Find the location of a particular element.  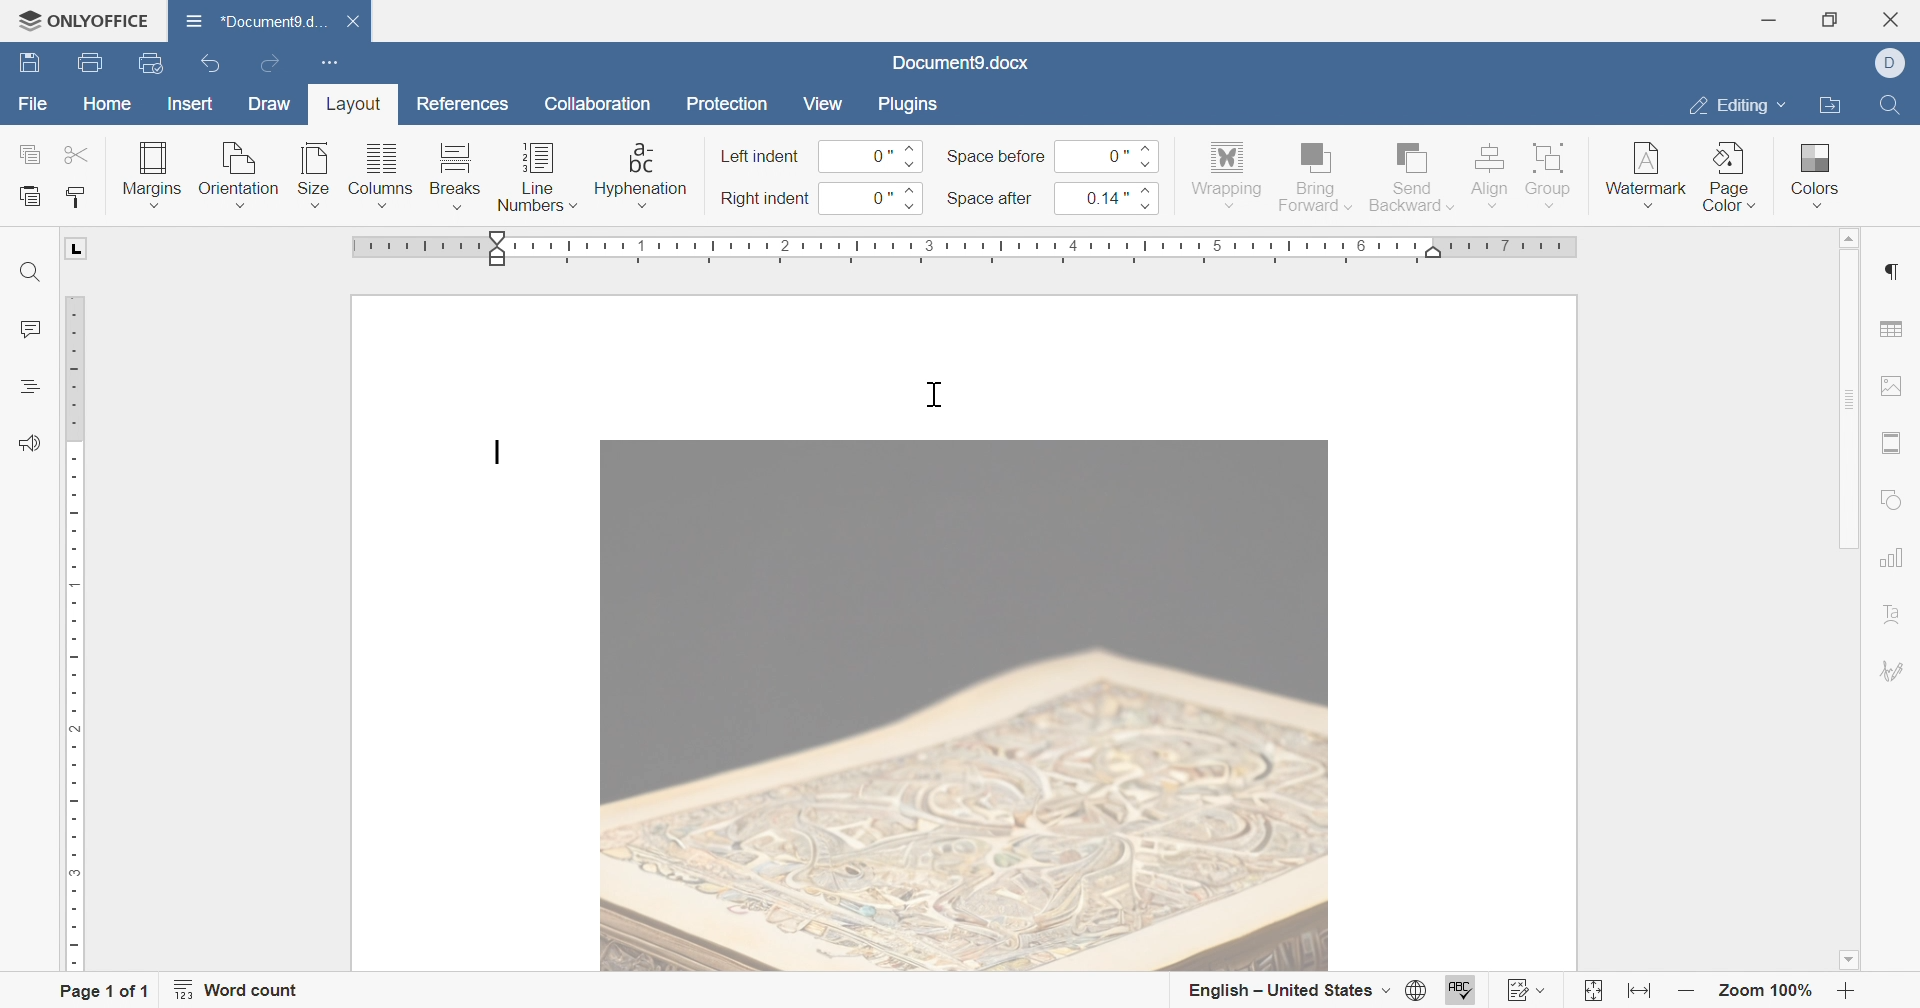

undo is located at coordinates (217, 66).